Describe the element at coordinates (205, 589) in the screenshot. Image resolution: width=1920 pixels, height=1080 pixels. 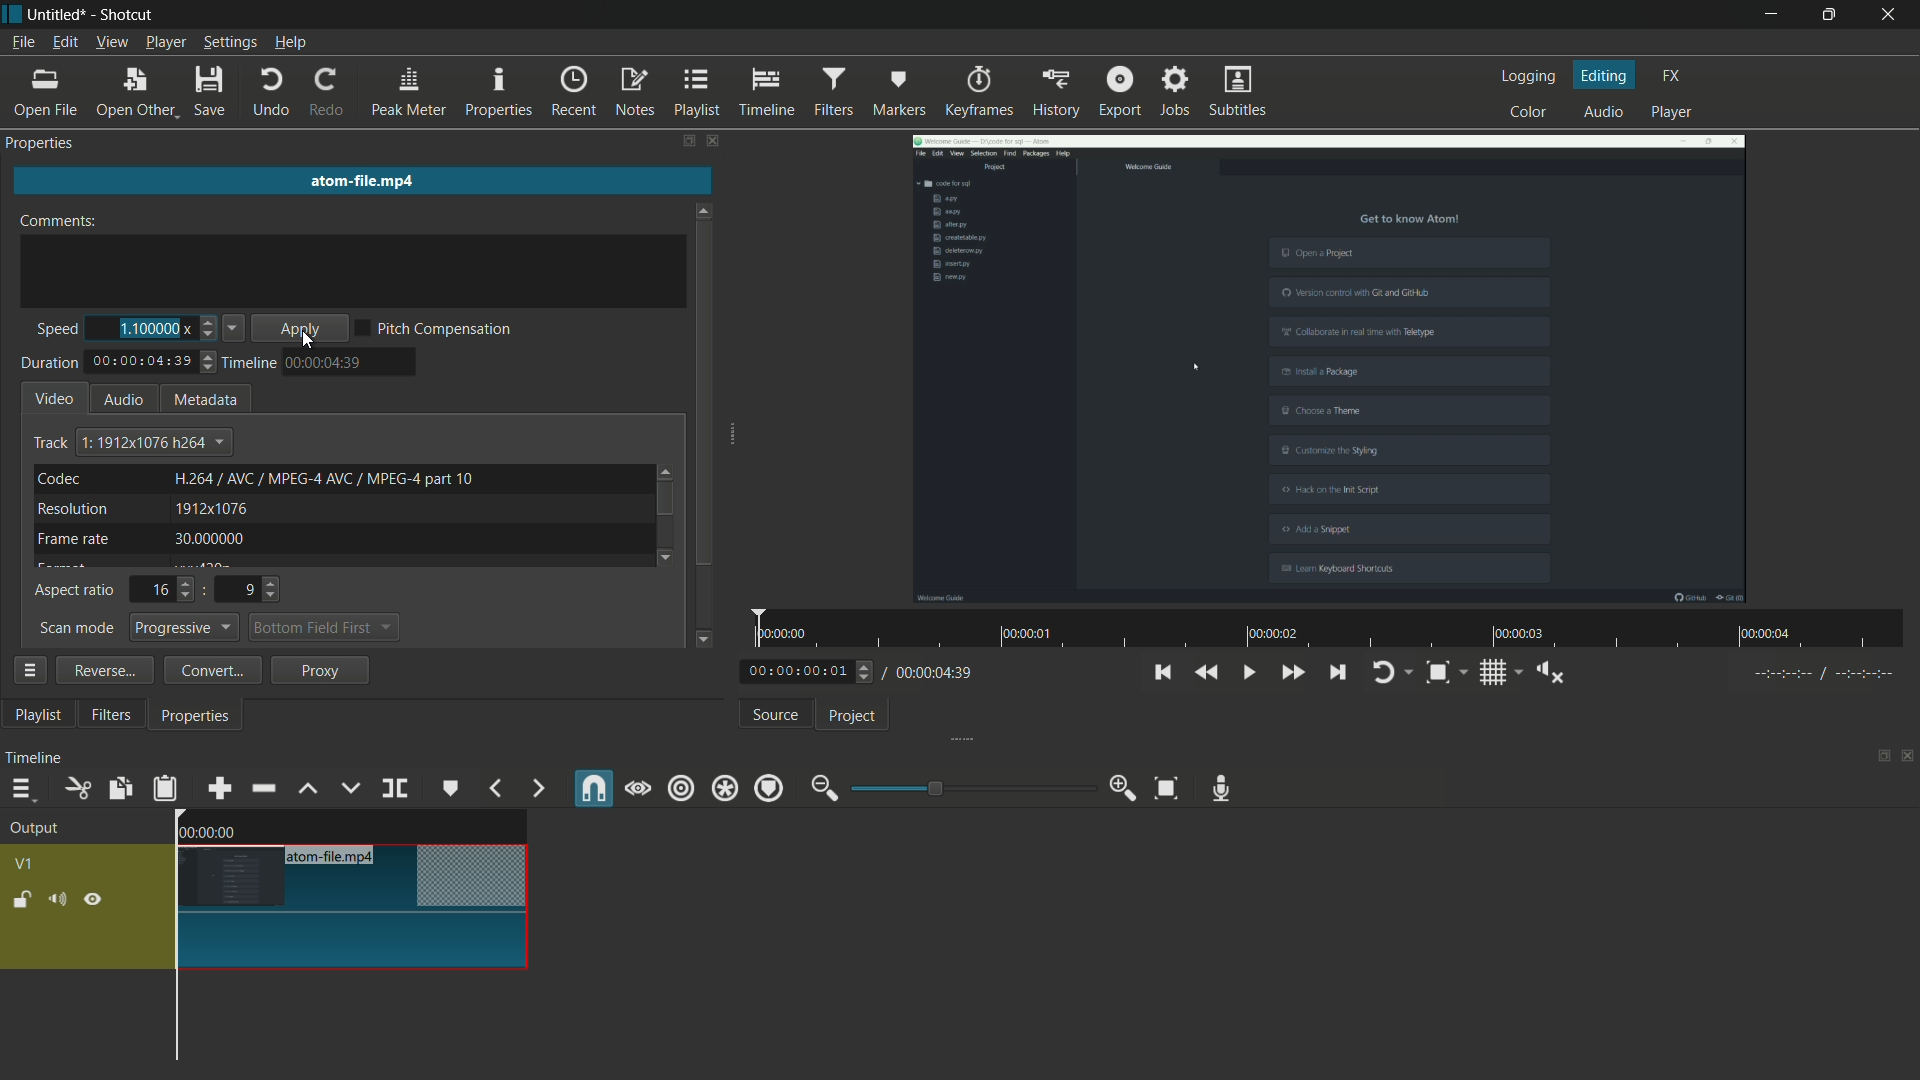
I see `:` at that location.